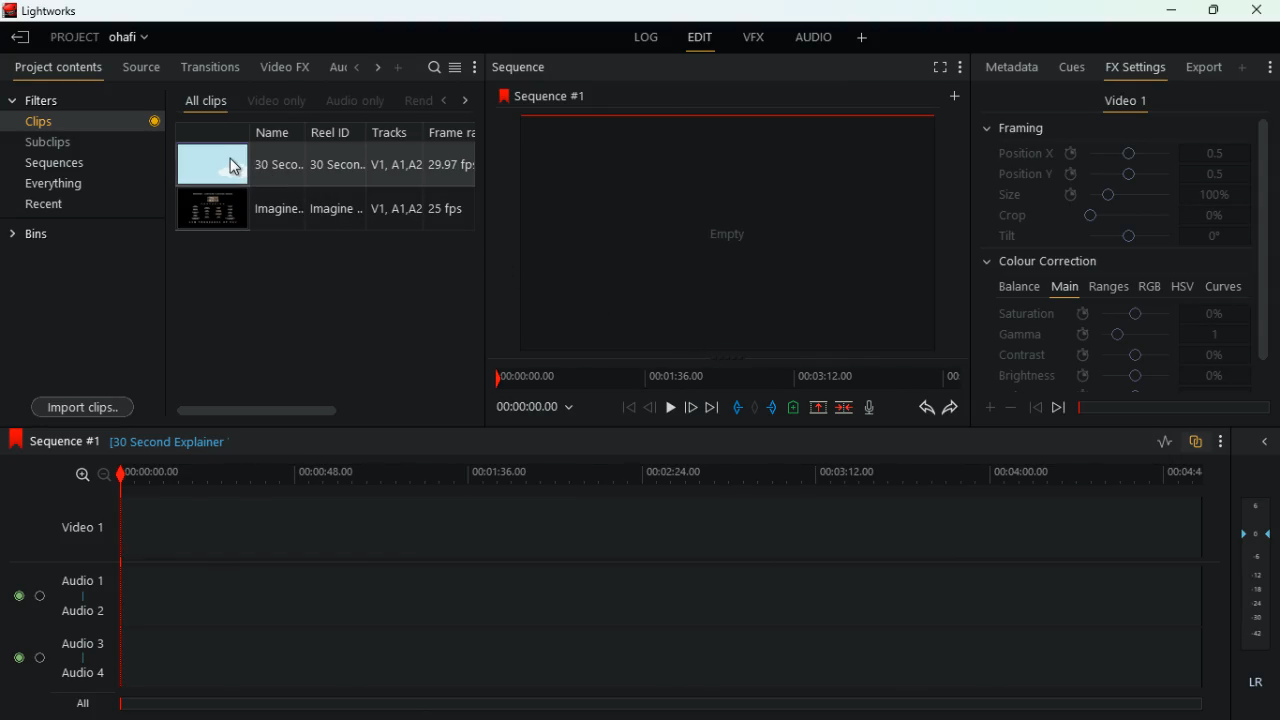 The height and width of the screenshot is (720, 1280). I want to click on video 1, so click(77, 528).